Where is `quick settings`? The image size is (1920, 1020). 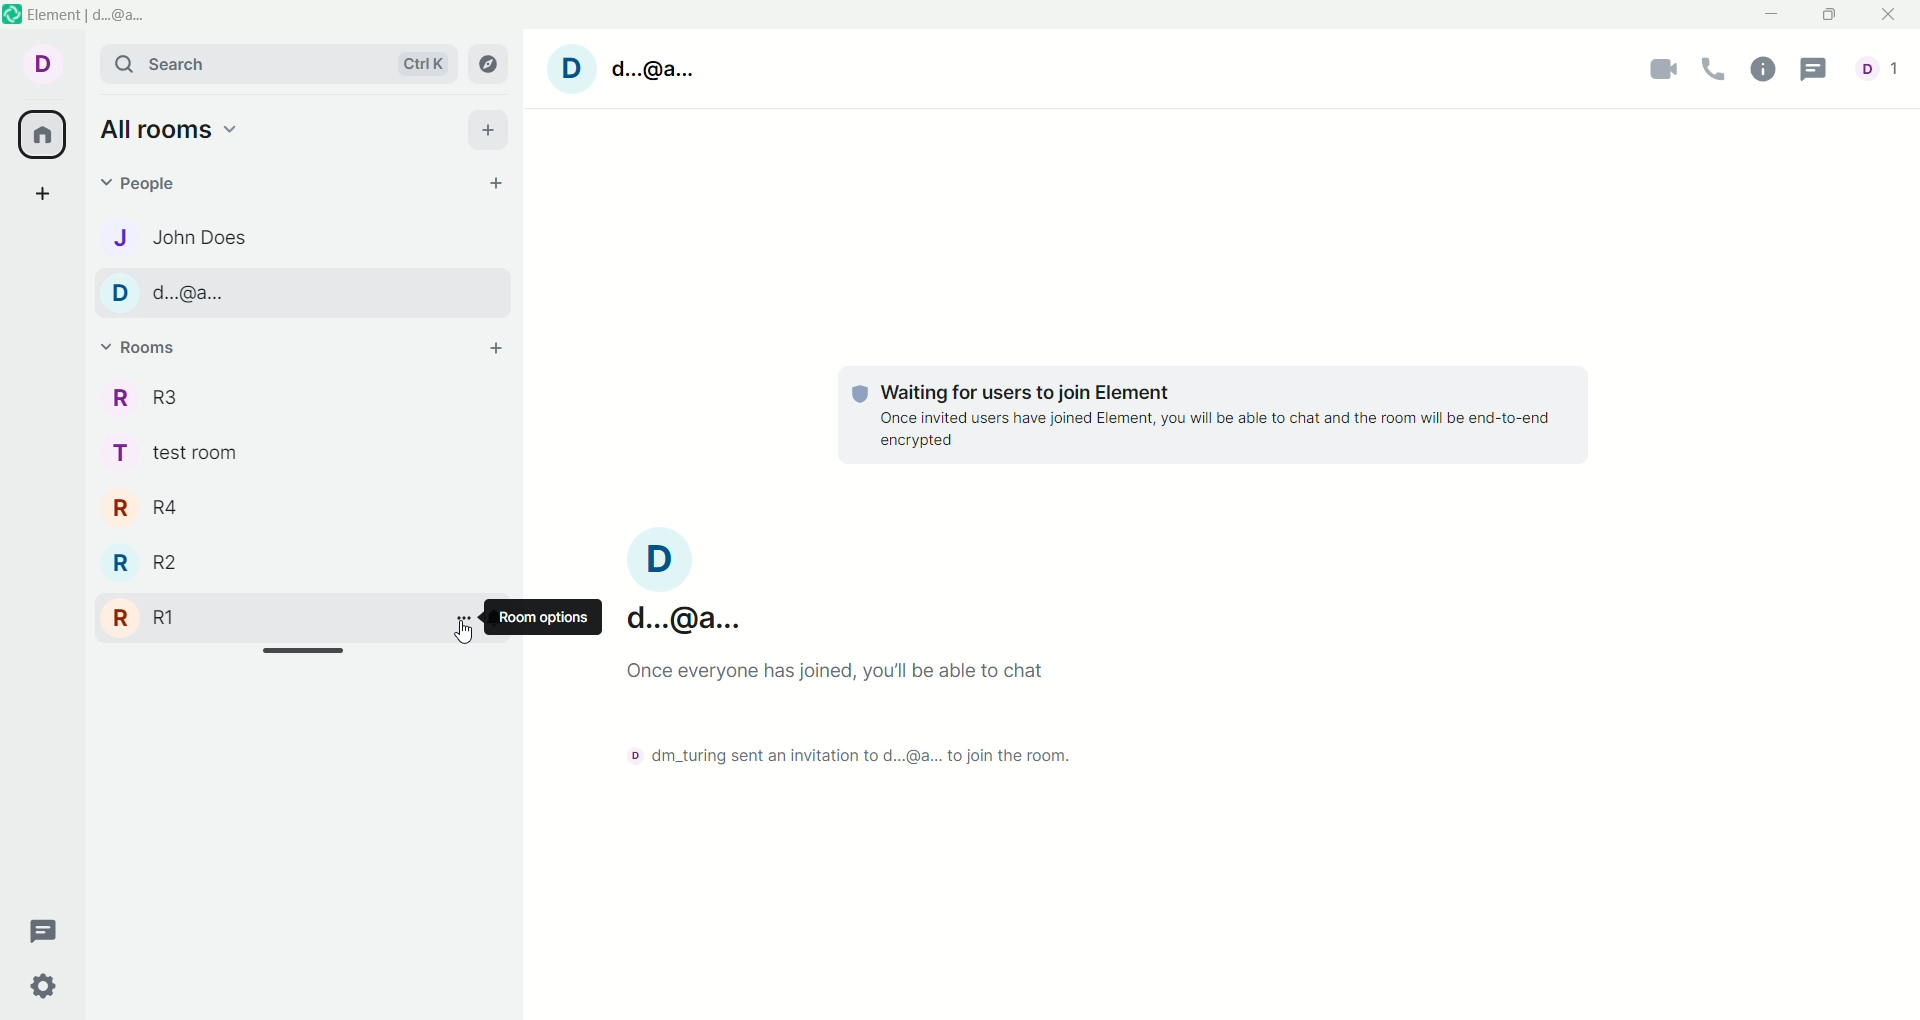 quick settings is located at coordinates (44, 989).